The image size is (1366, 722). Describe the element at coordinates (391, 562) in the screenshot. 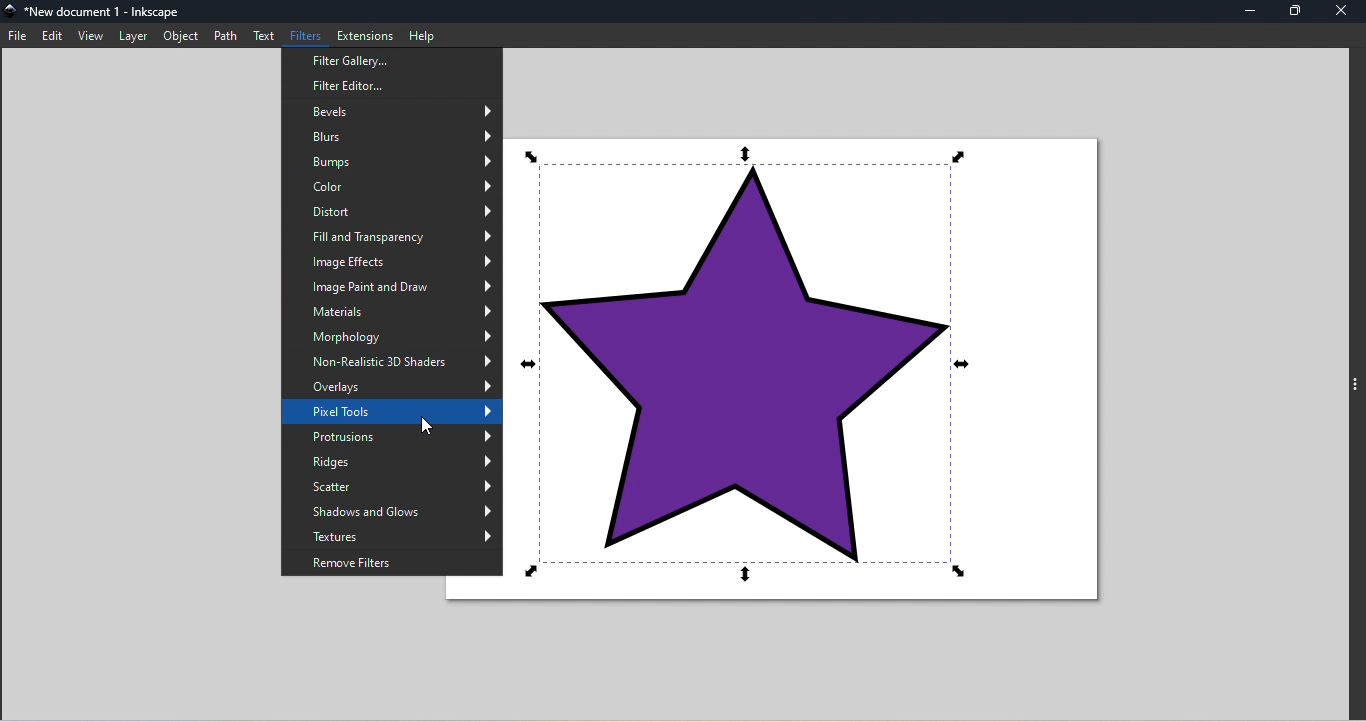

I see `Remove filters` at that location.